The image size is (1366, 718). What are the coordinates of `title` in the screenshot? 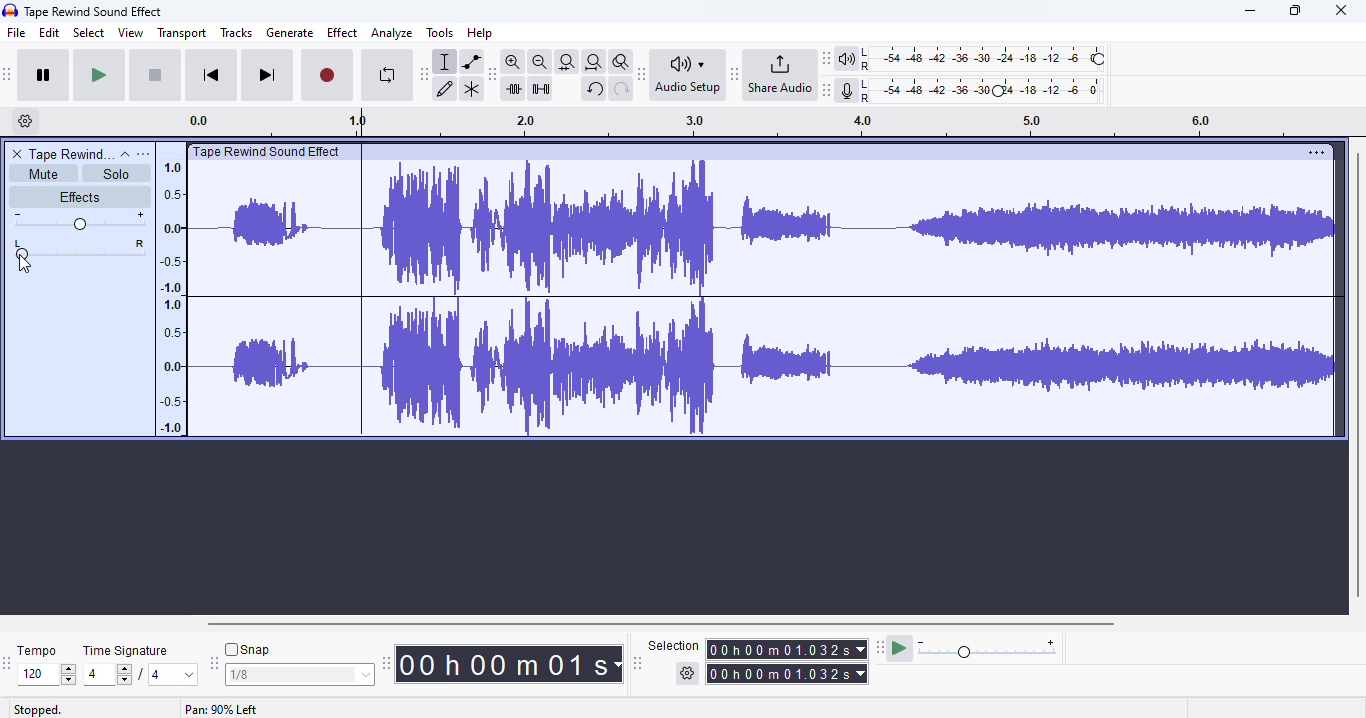 It's located at (94, 12).